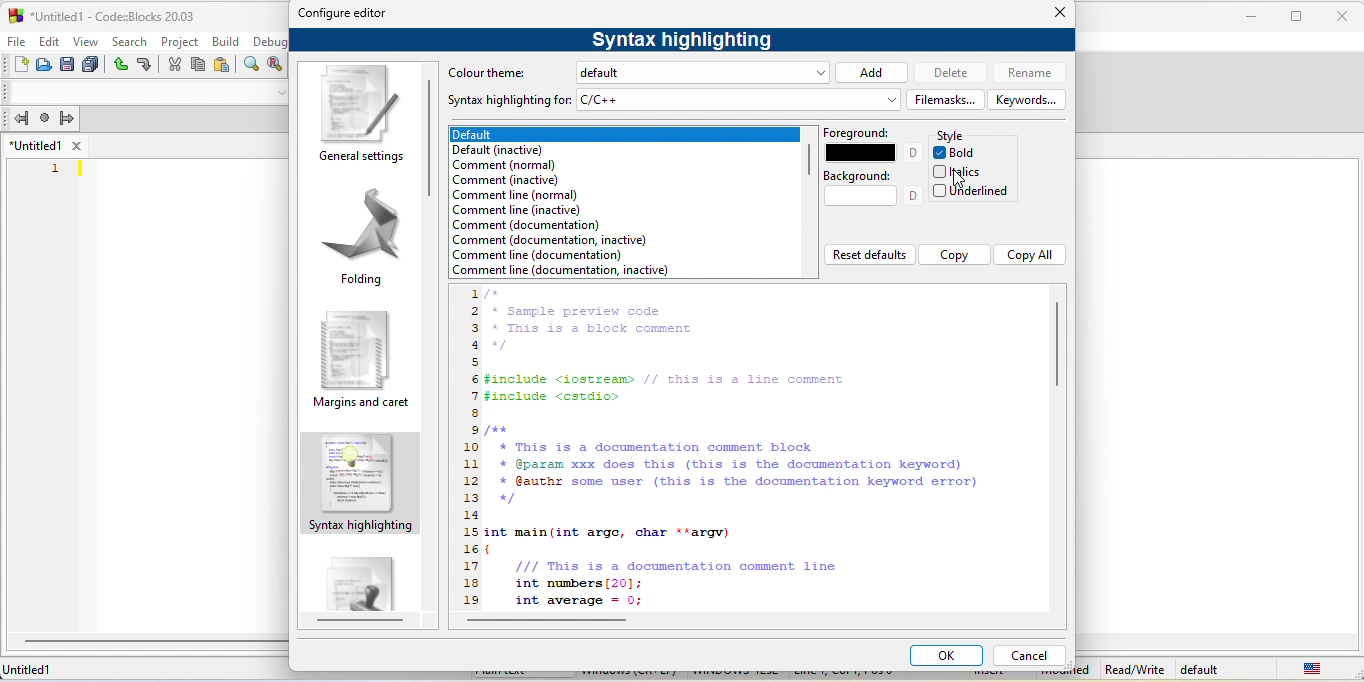 The height and width of the screenshot is (682, 1364). Describe the element at coordinates (549, 240) in the screenshot. I see `comment documentation inactive` at that location.